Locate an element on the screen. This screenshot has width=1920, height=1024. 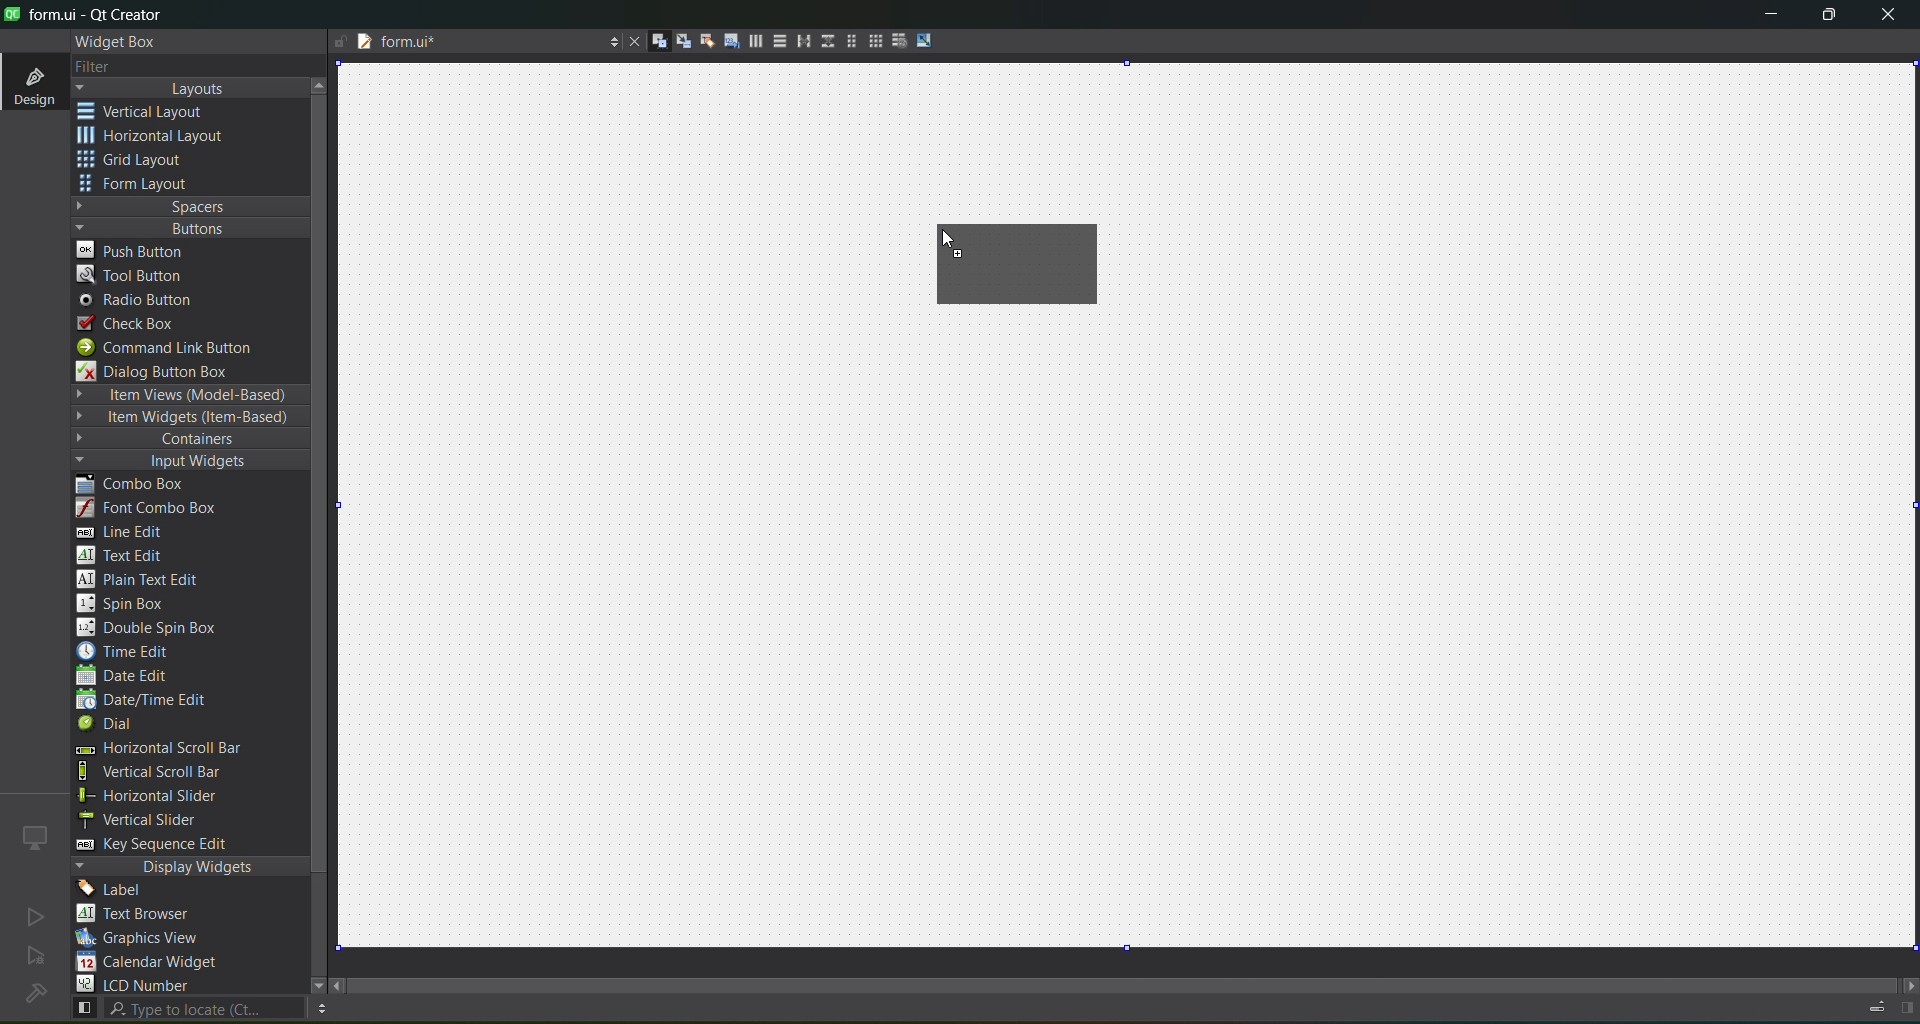
text is located at coordinates (145, 915).